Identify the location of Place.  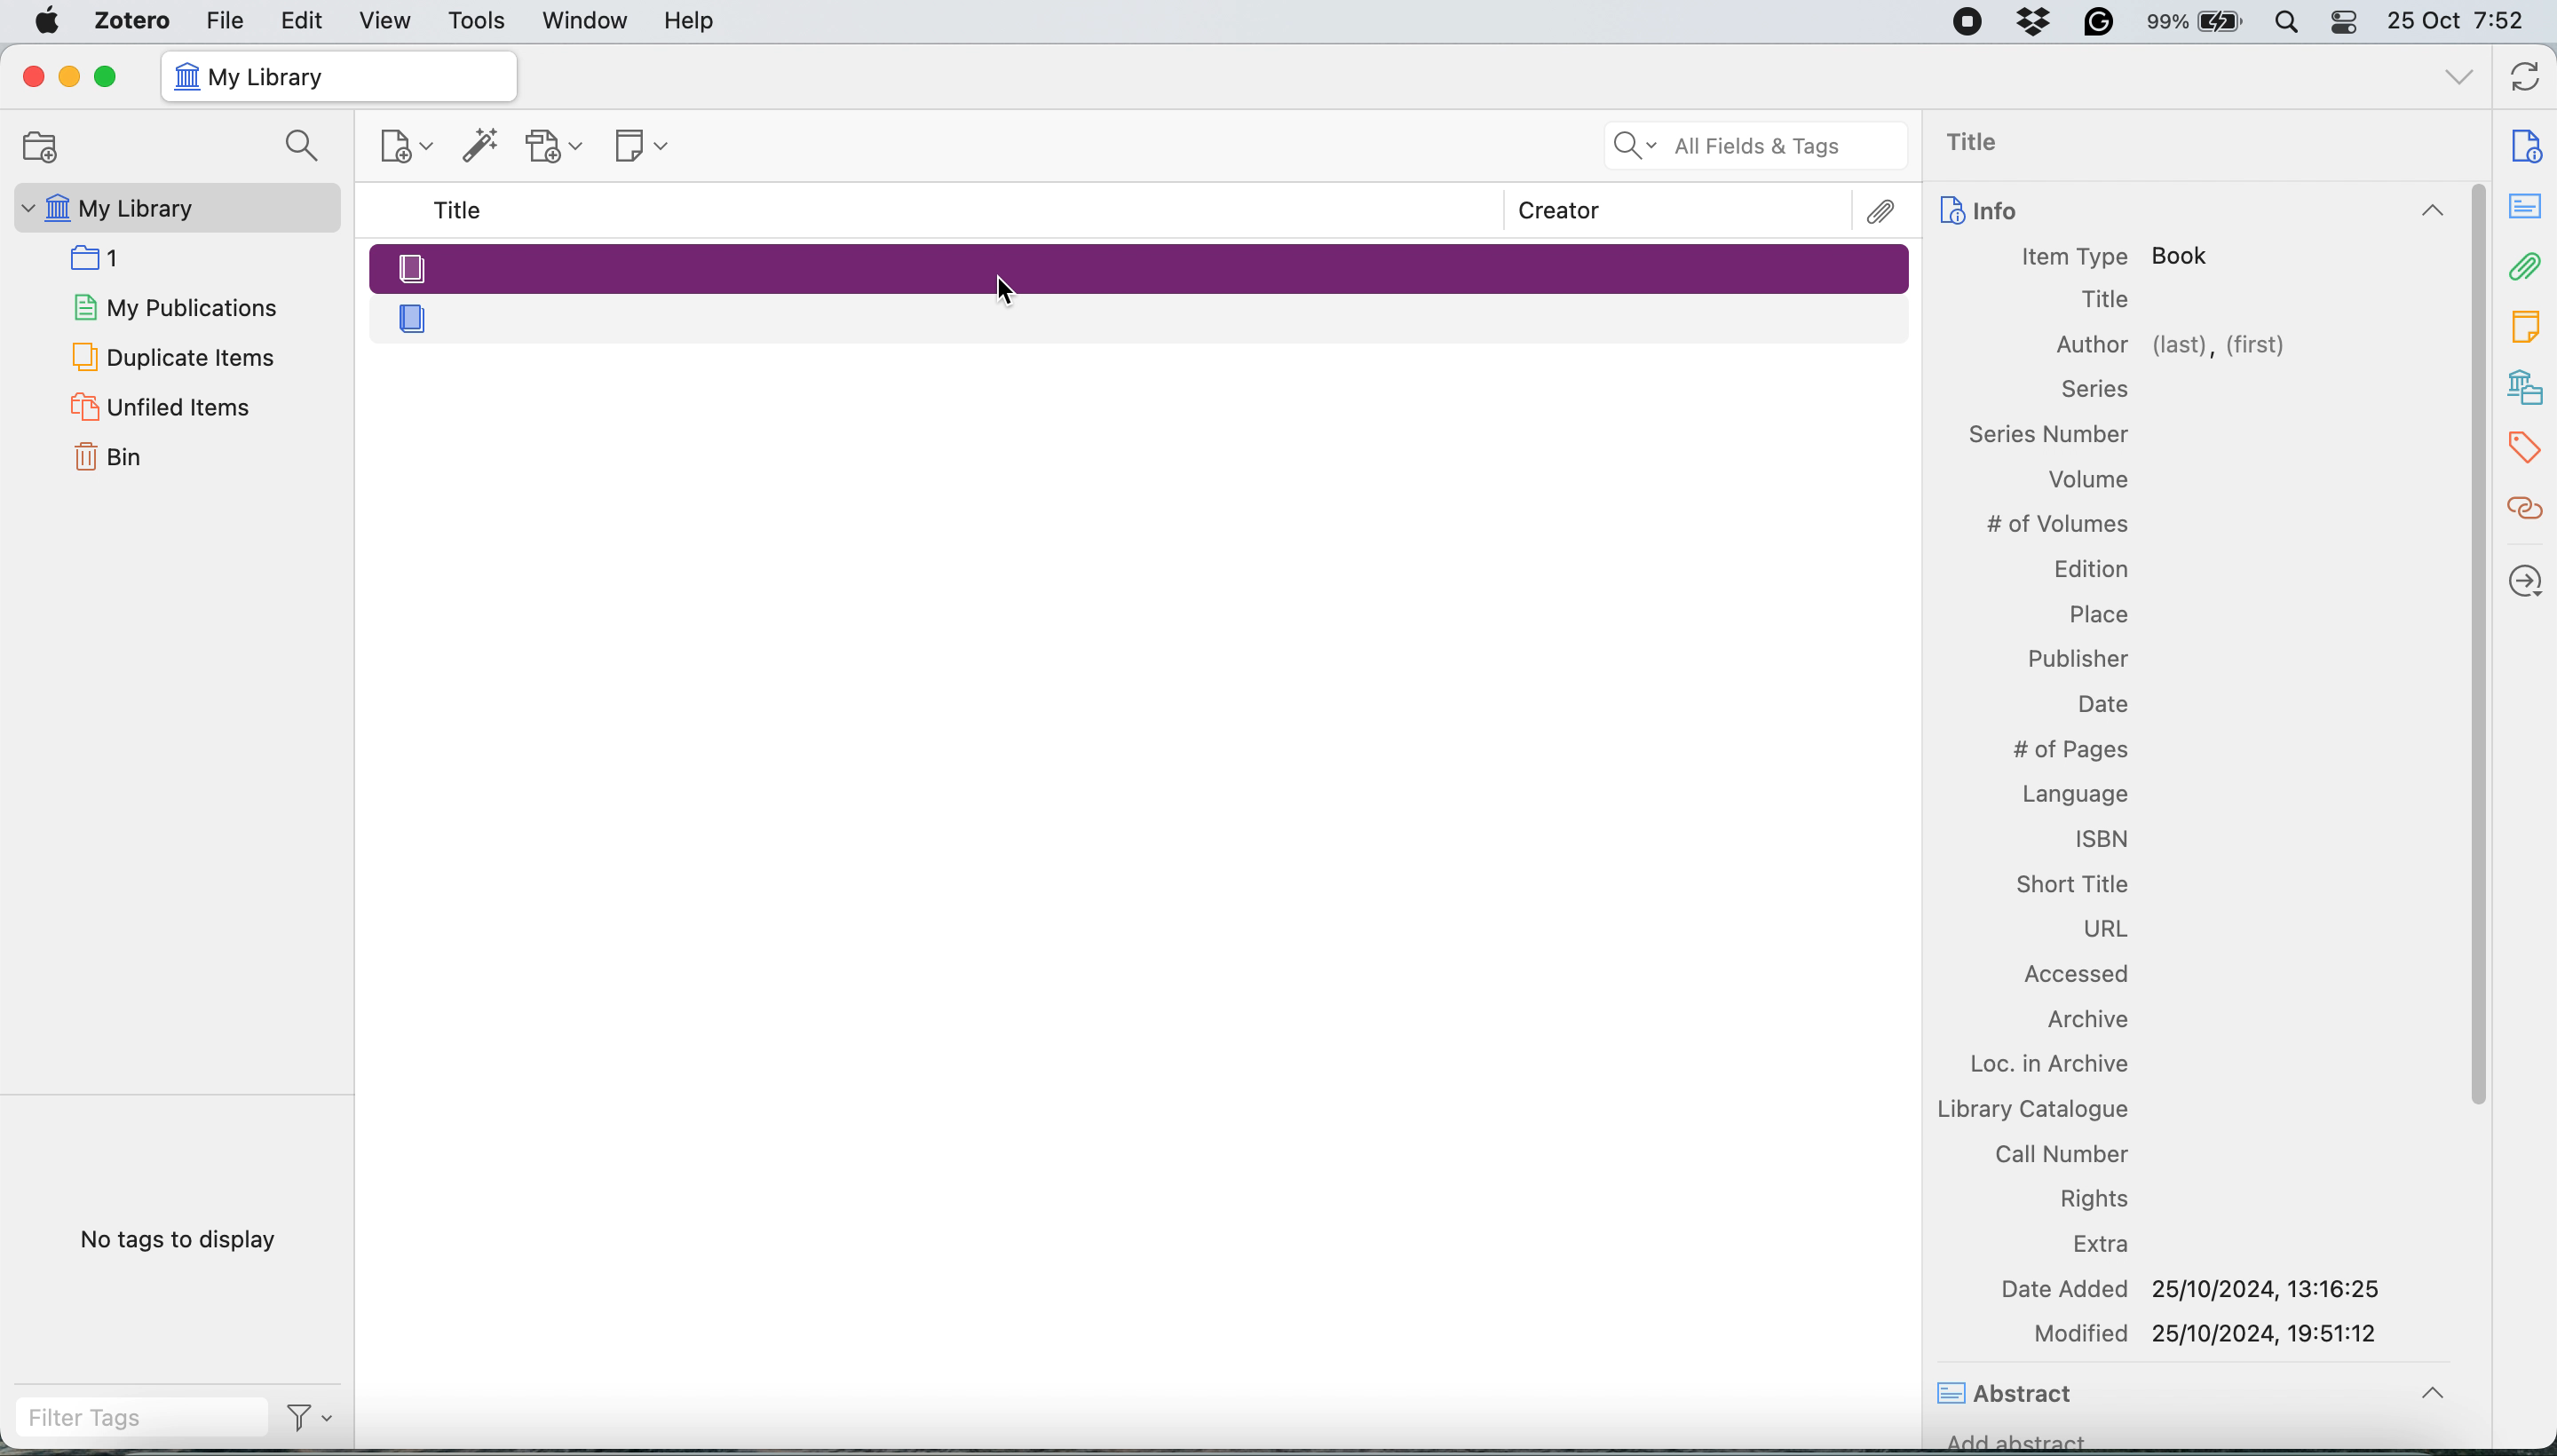
(2098, 610).